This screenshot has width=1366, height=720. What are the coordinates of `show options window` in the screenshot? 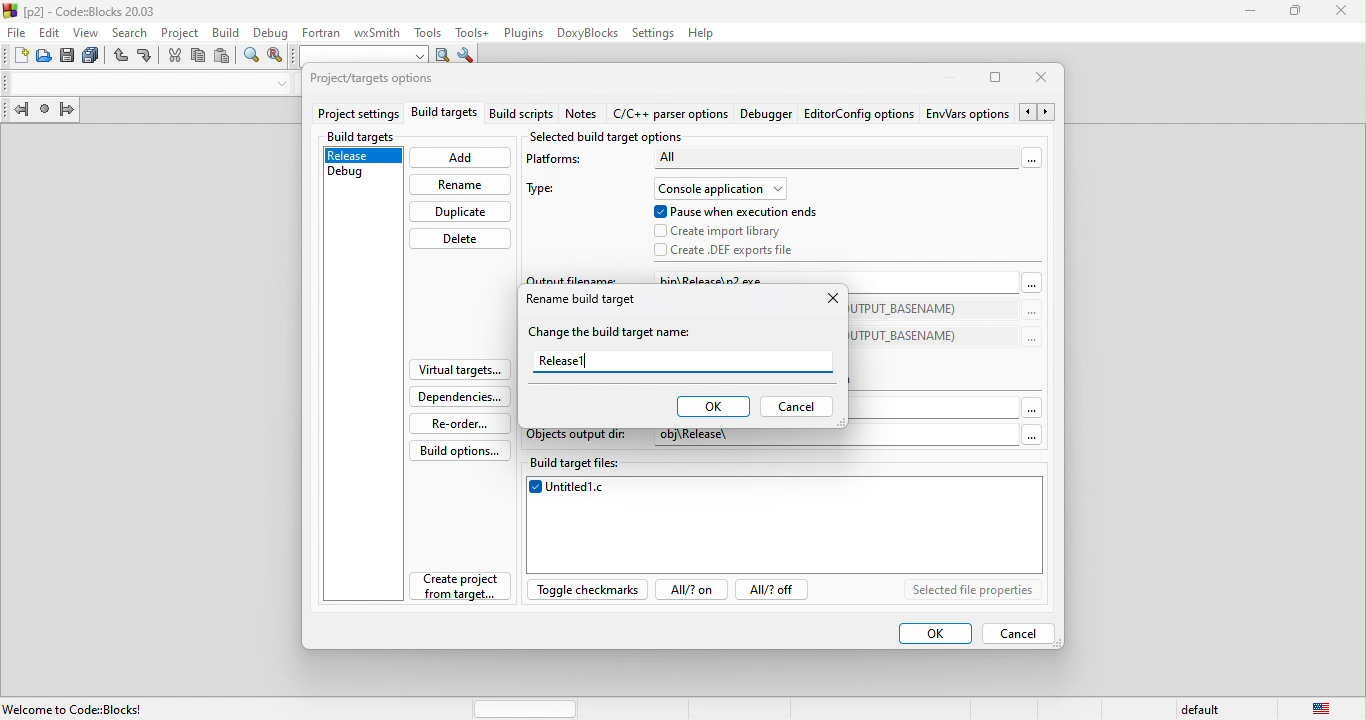 It's located at (466, 57).